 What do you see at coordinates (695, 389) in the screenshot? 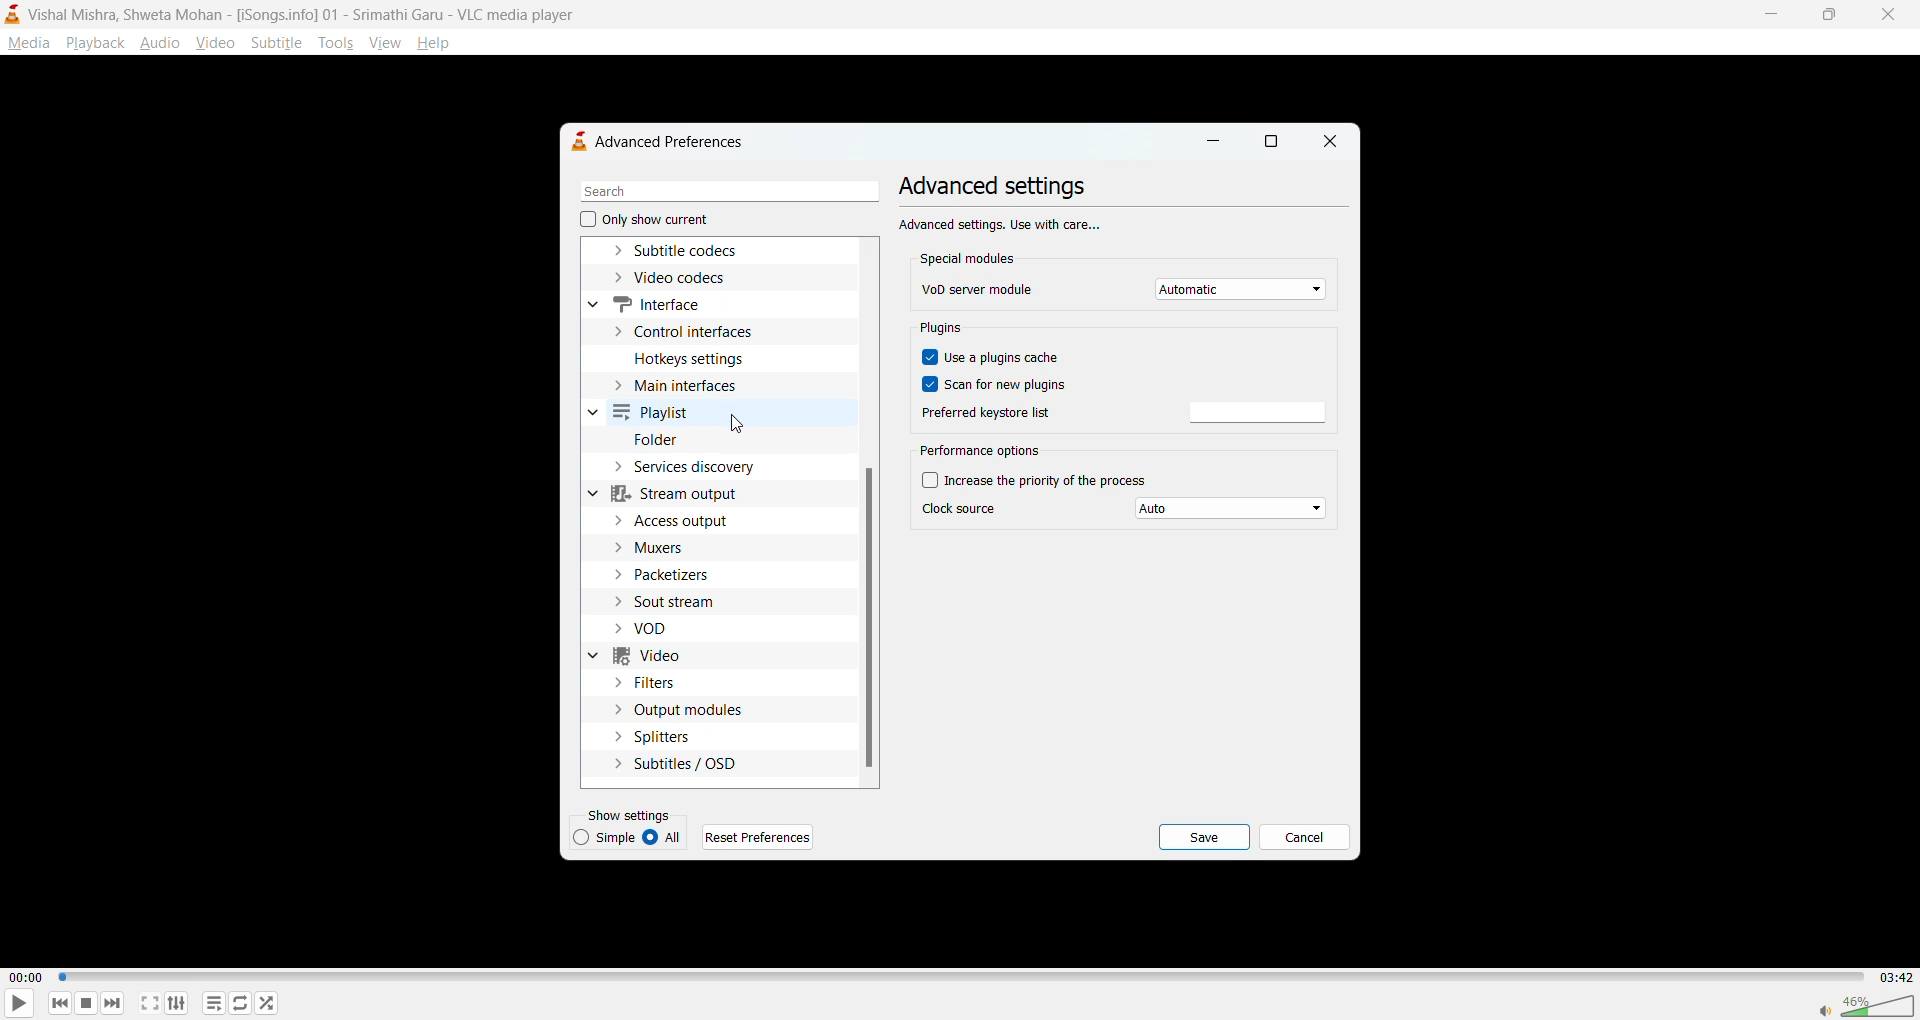
I see `main interfaces` at bounding box center [695, 389].